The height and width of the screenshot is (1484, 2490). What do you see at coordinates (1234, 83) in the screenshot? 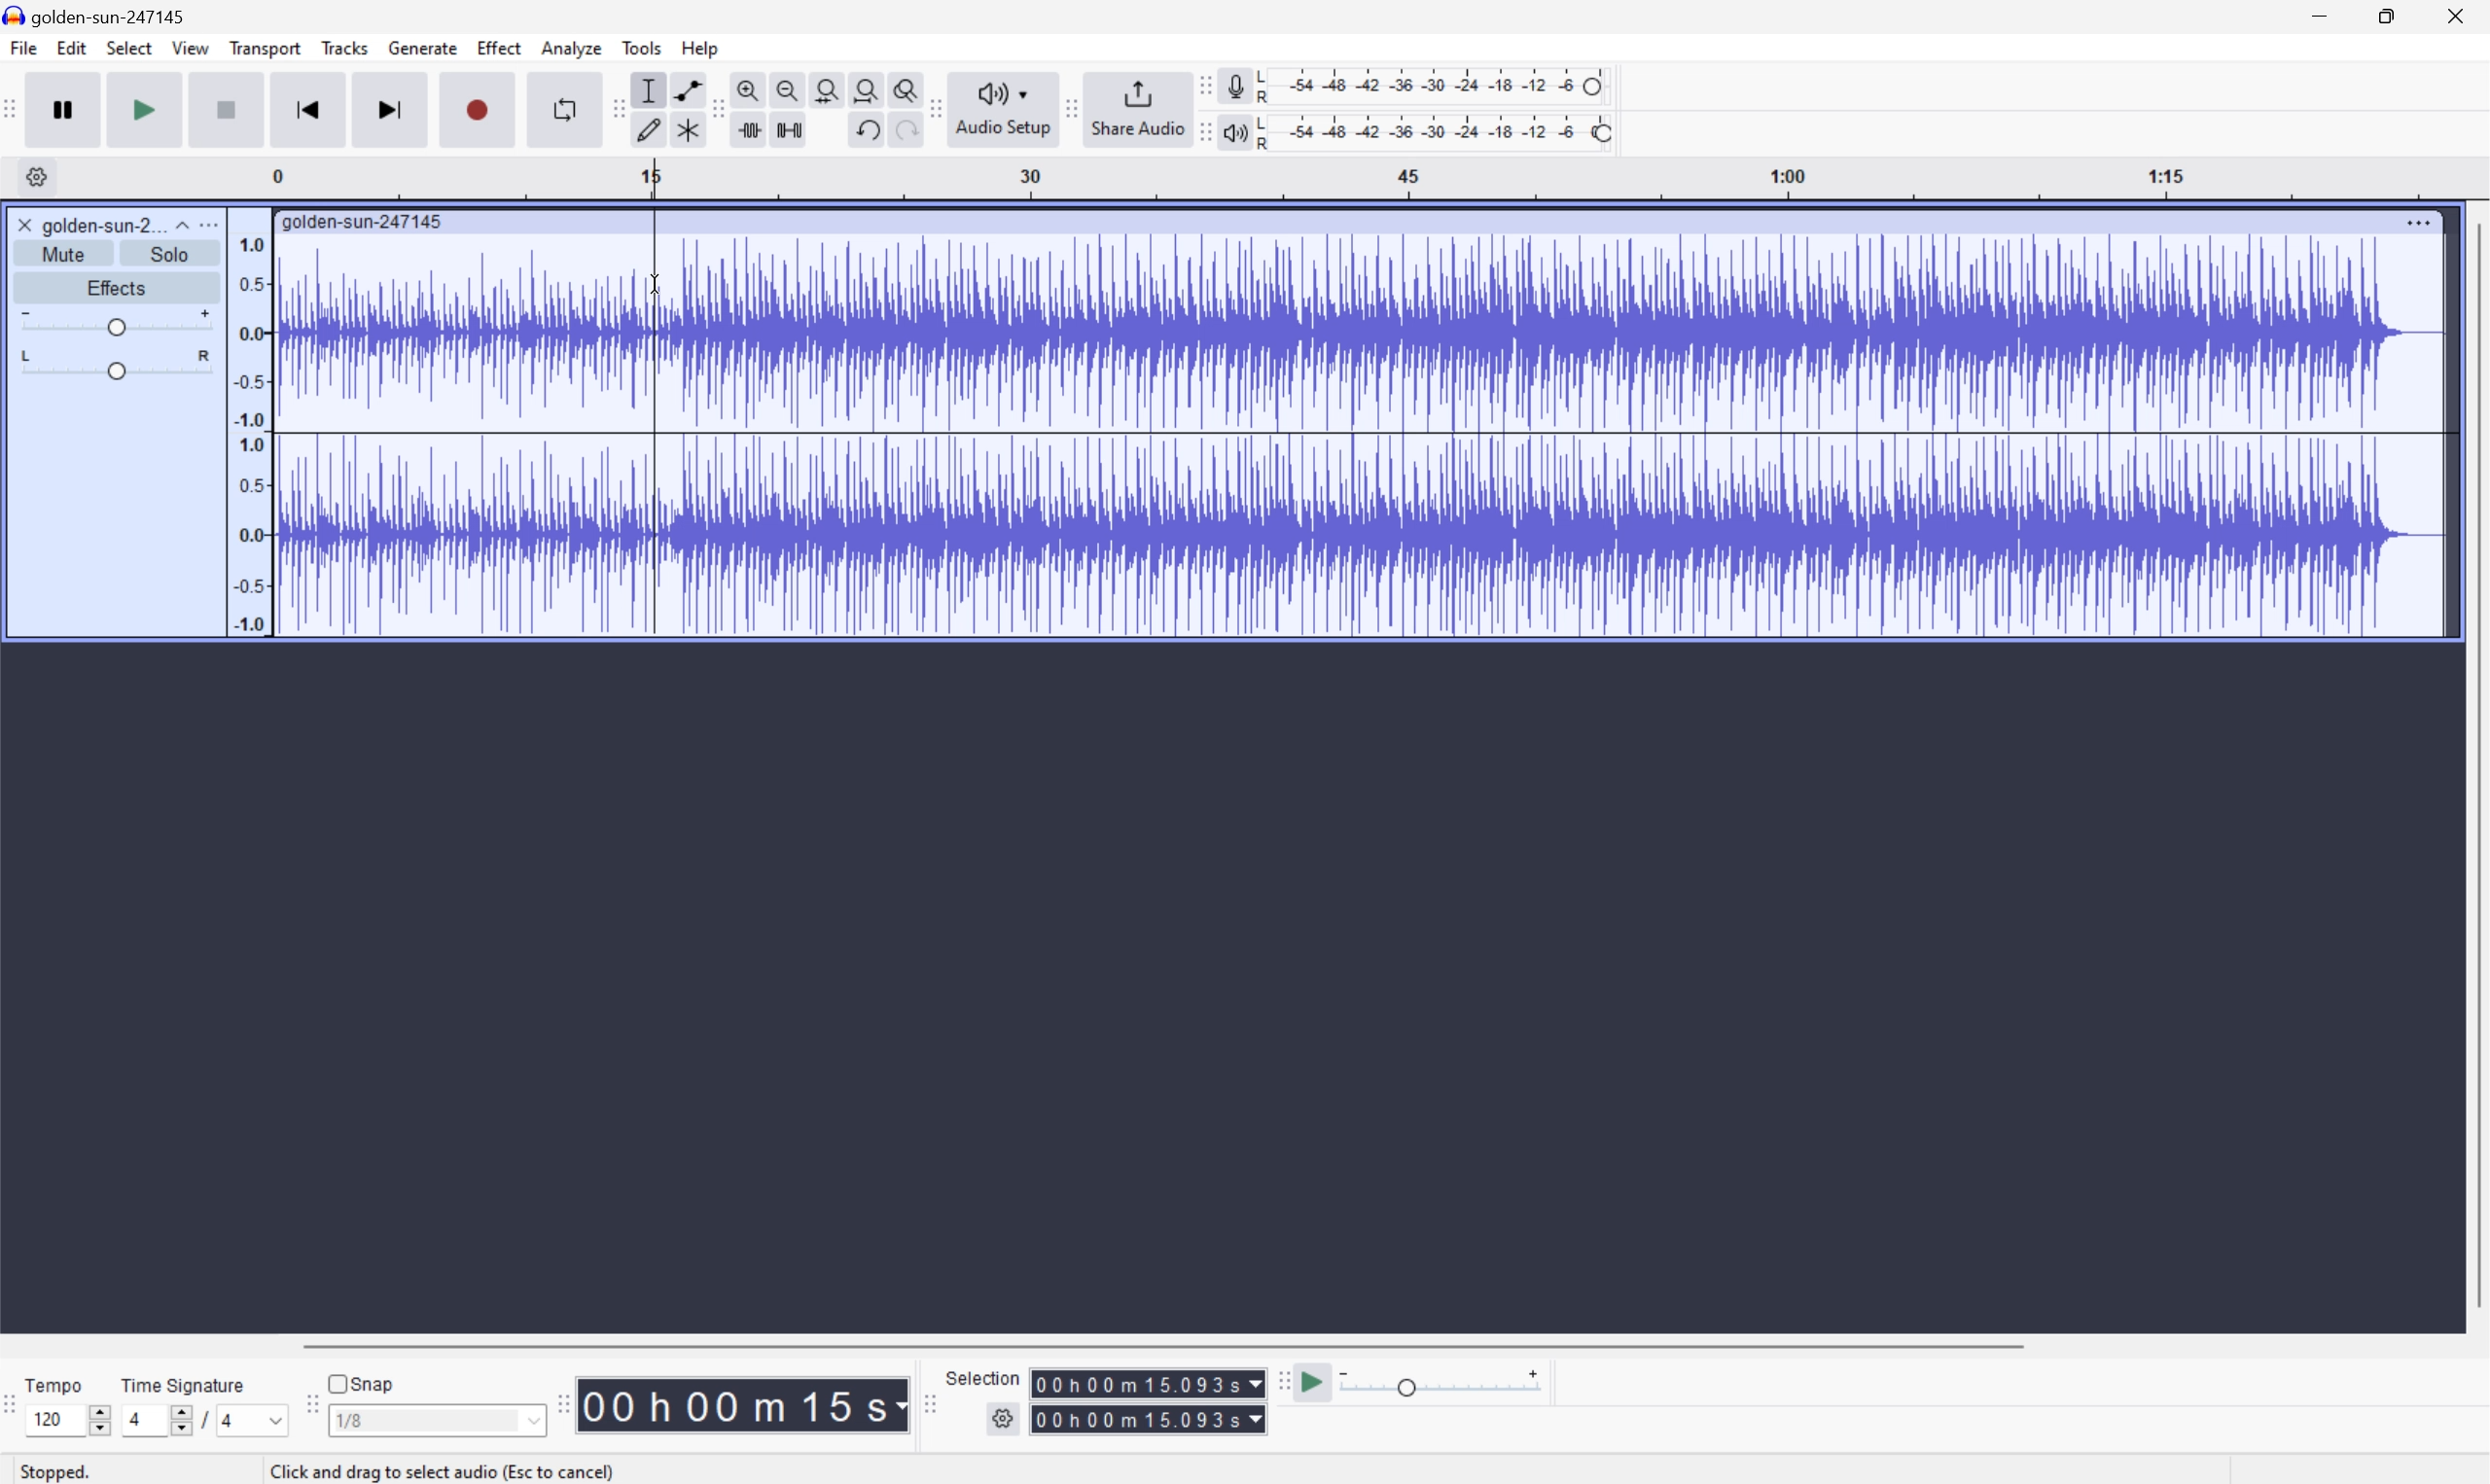
I see `Record Meter ` at bounding box center [1234, 83].